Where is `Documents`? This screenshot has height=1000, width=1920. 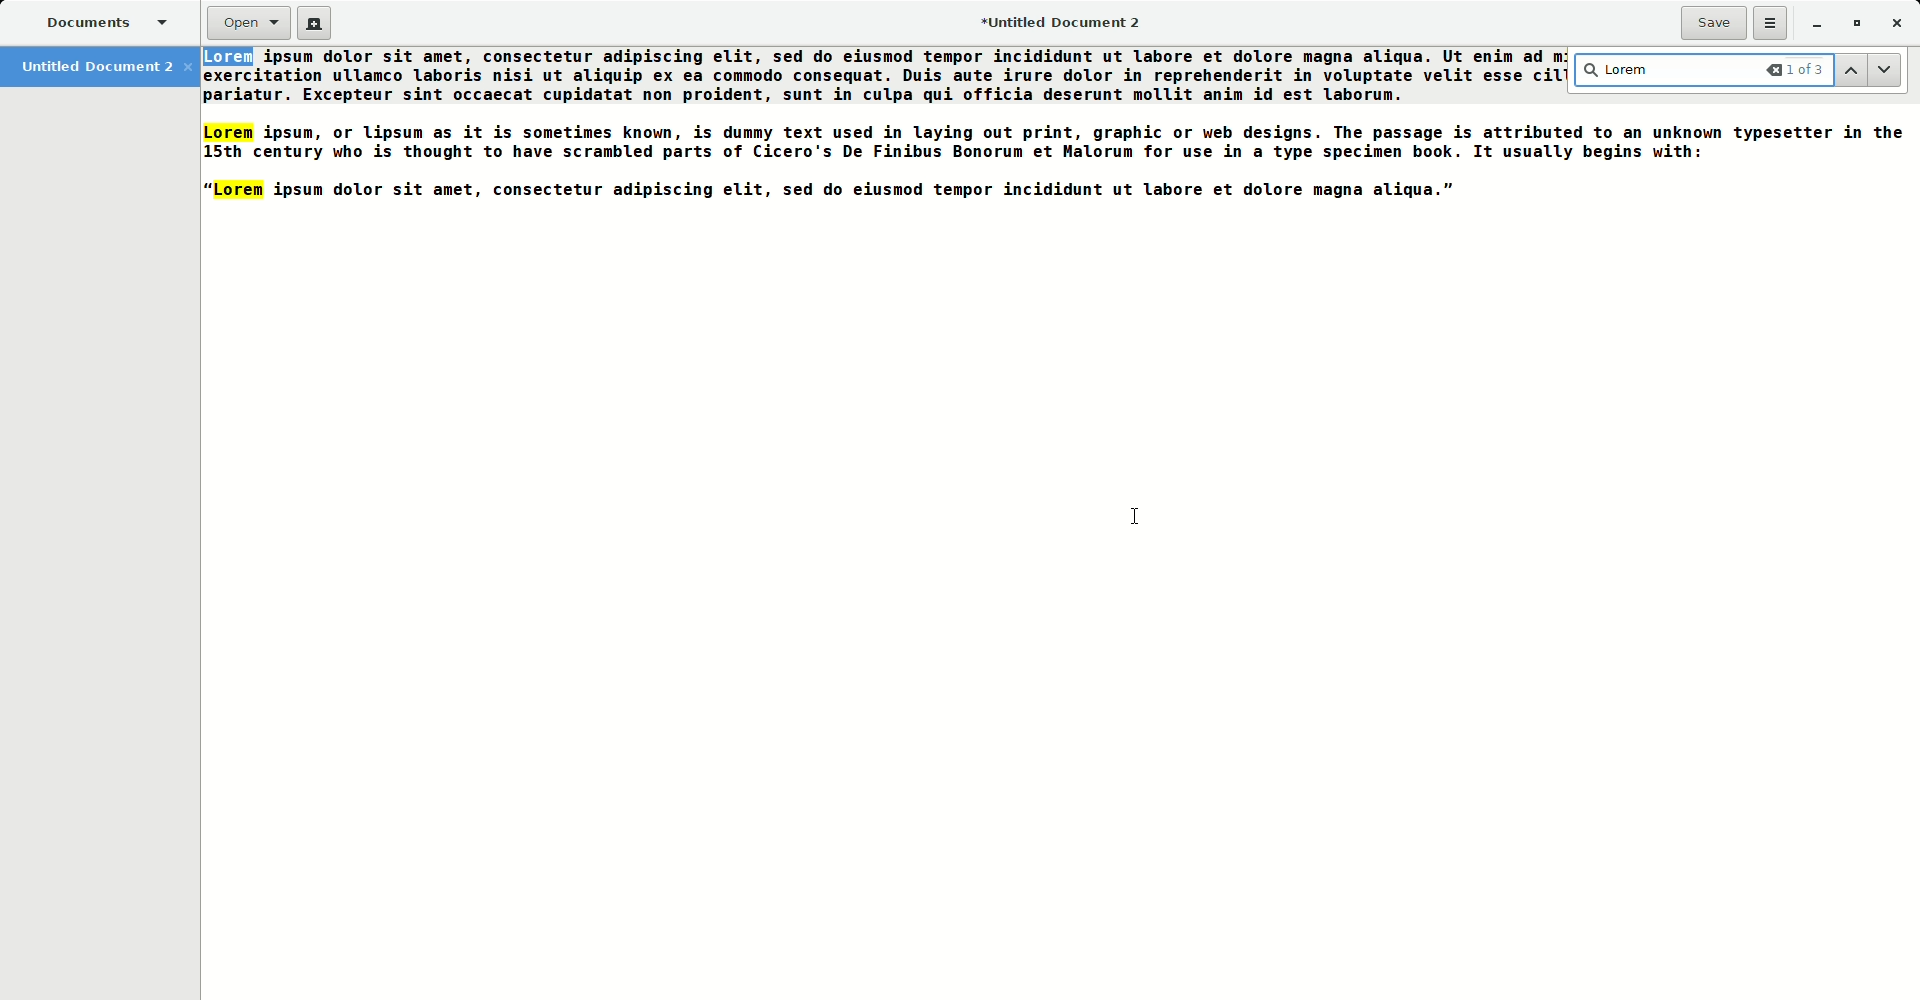 Documents is located at coordinates (96, 22).